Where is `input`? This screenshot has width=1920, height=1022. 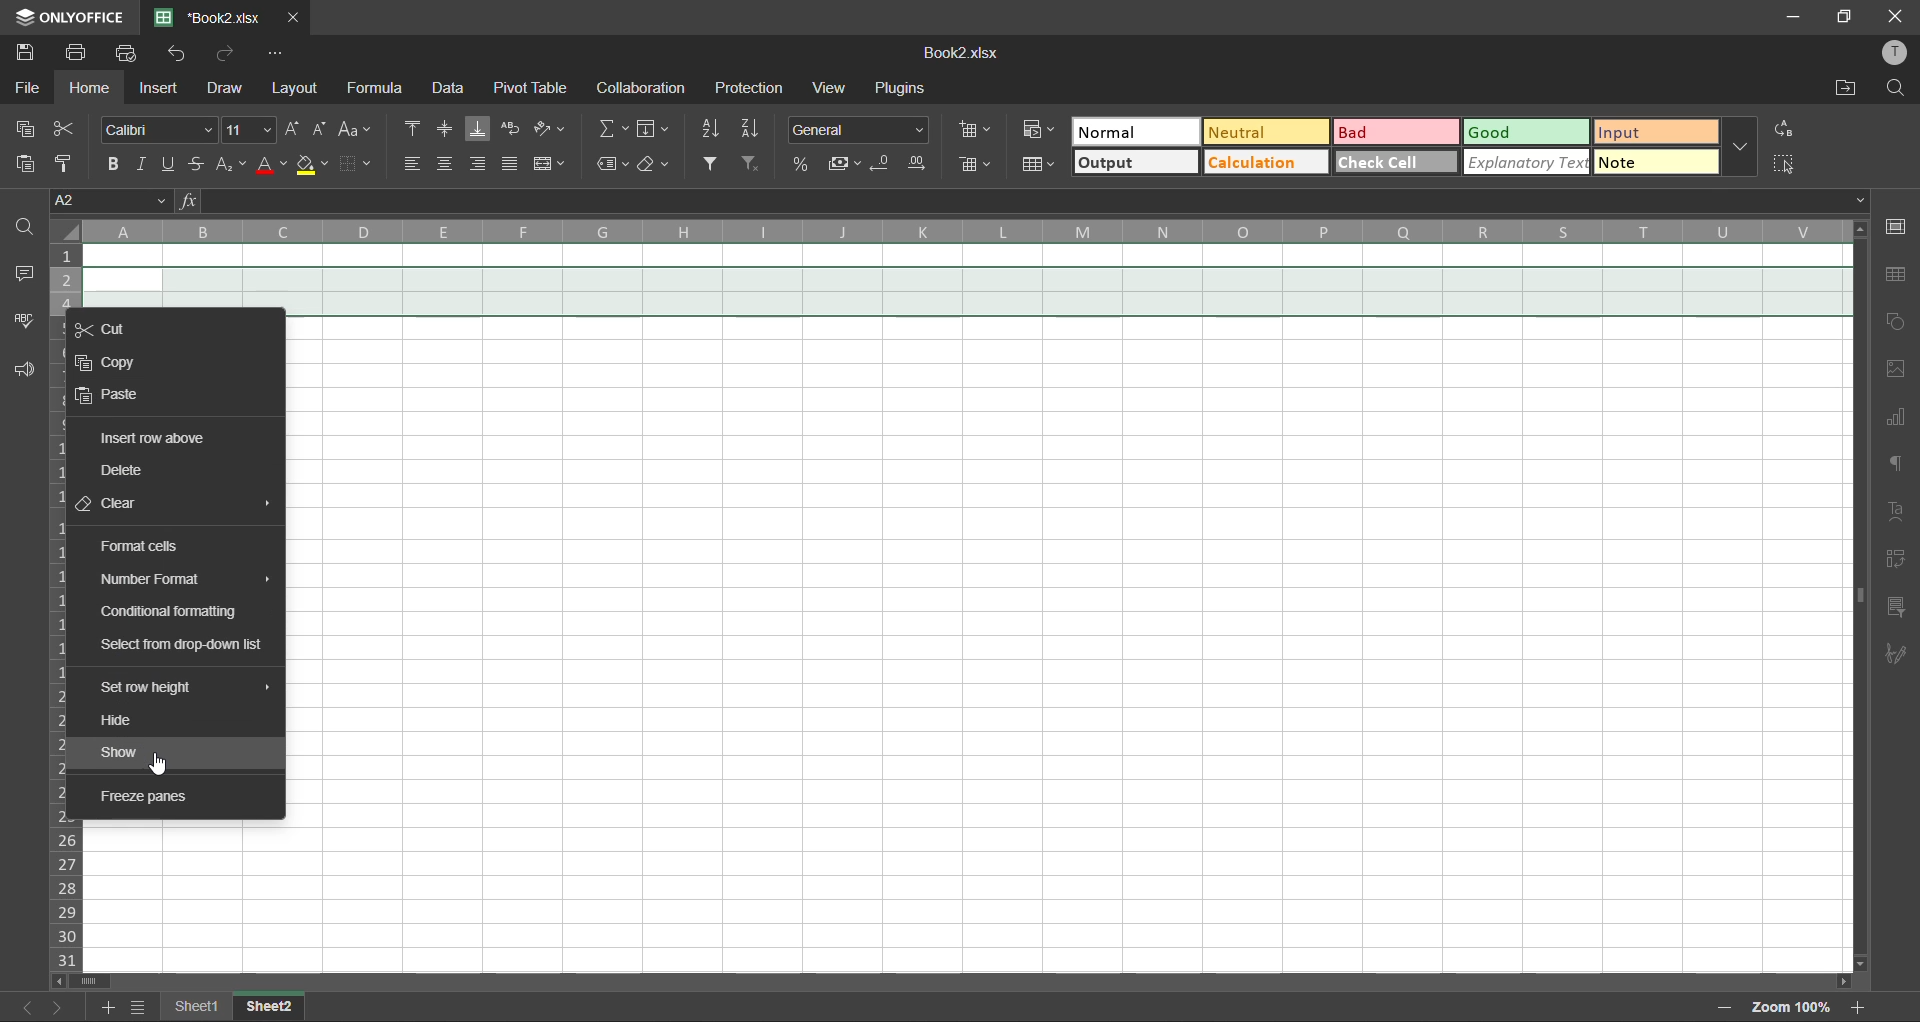 input is located at coordinates (1649, 131).